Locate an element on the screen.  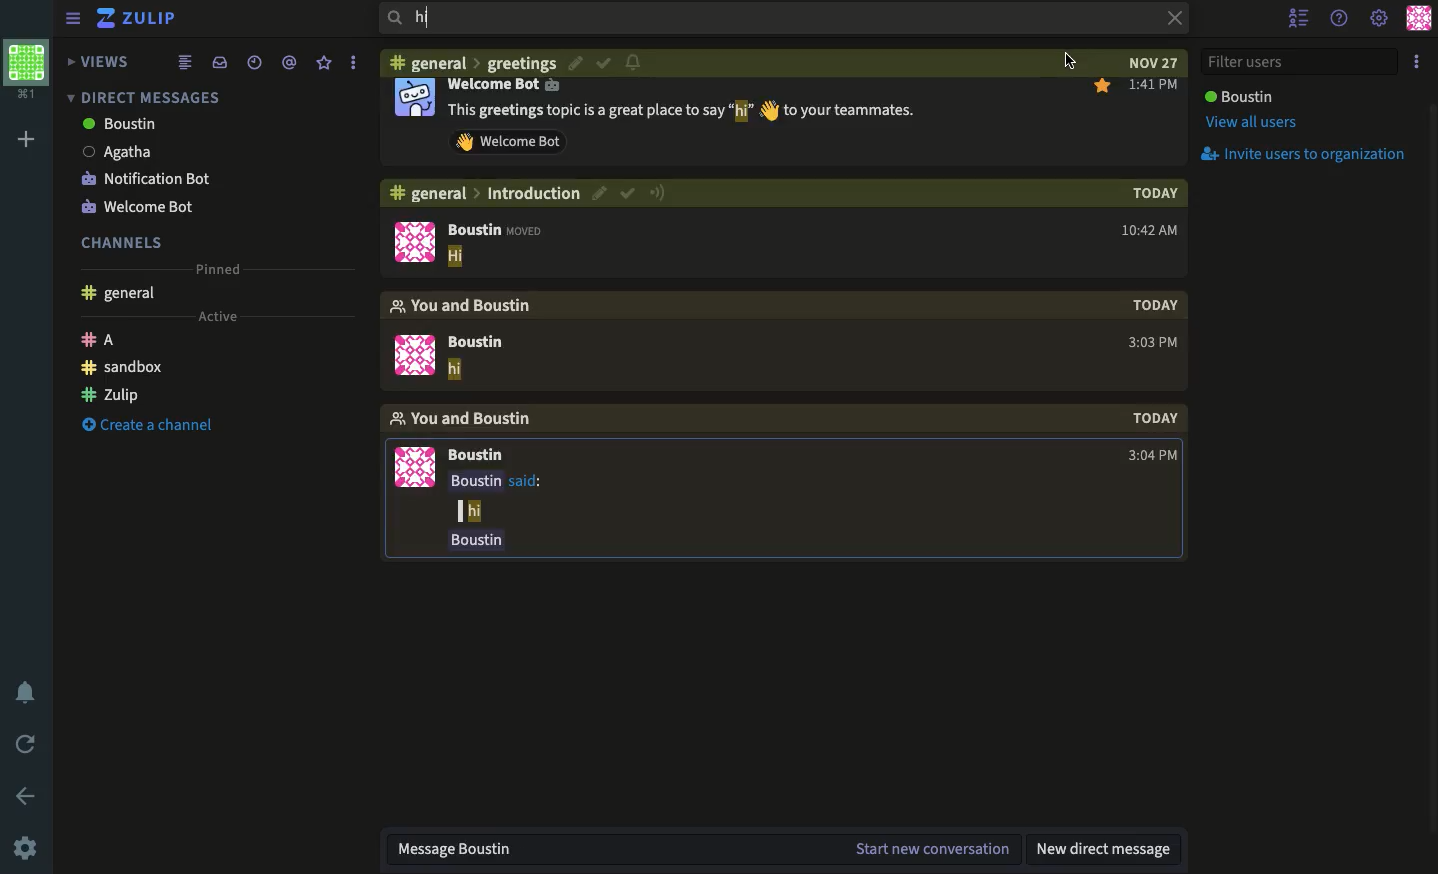
today is located at coordinates (1154, 305).